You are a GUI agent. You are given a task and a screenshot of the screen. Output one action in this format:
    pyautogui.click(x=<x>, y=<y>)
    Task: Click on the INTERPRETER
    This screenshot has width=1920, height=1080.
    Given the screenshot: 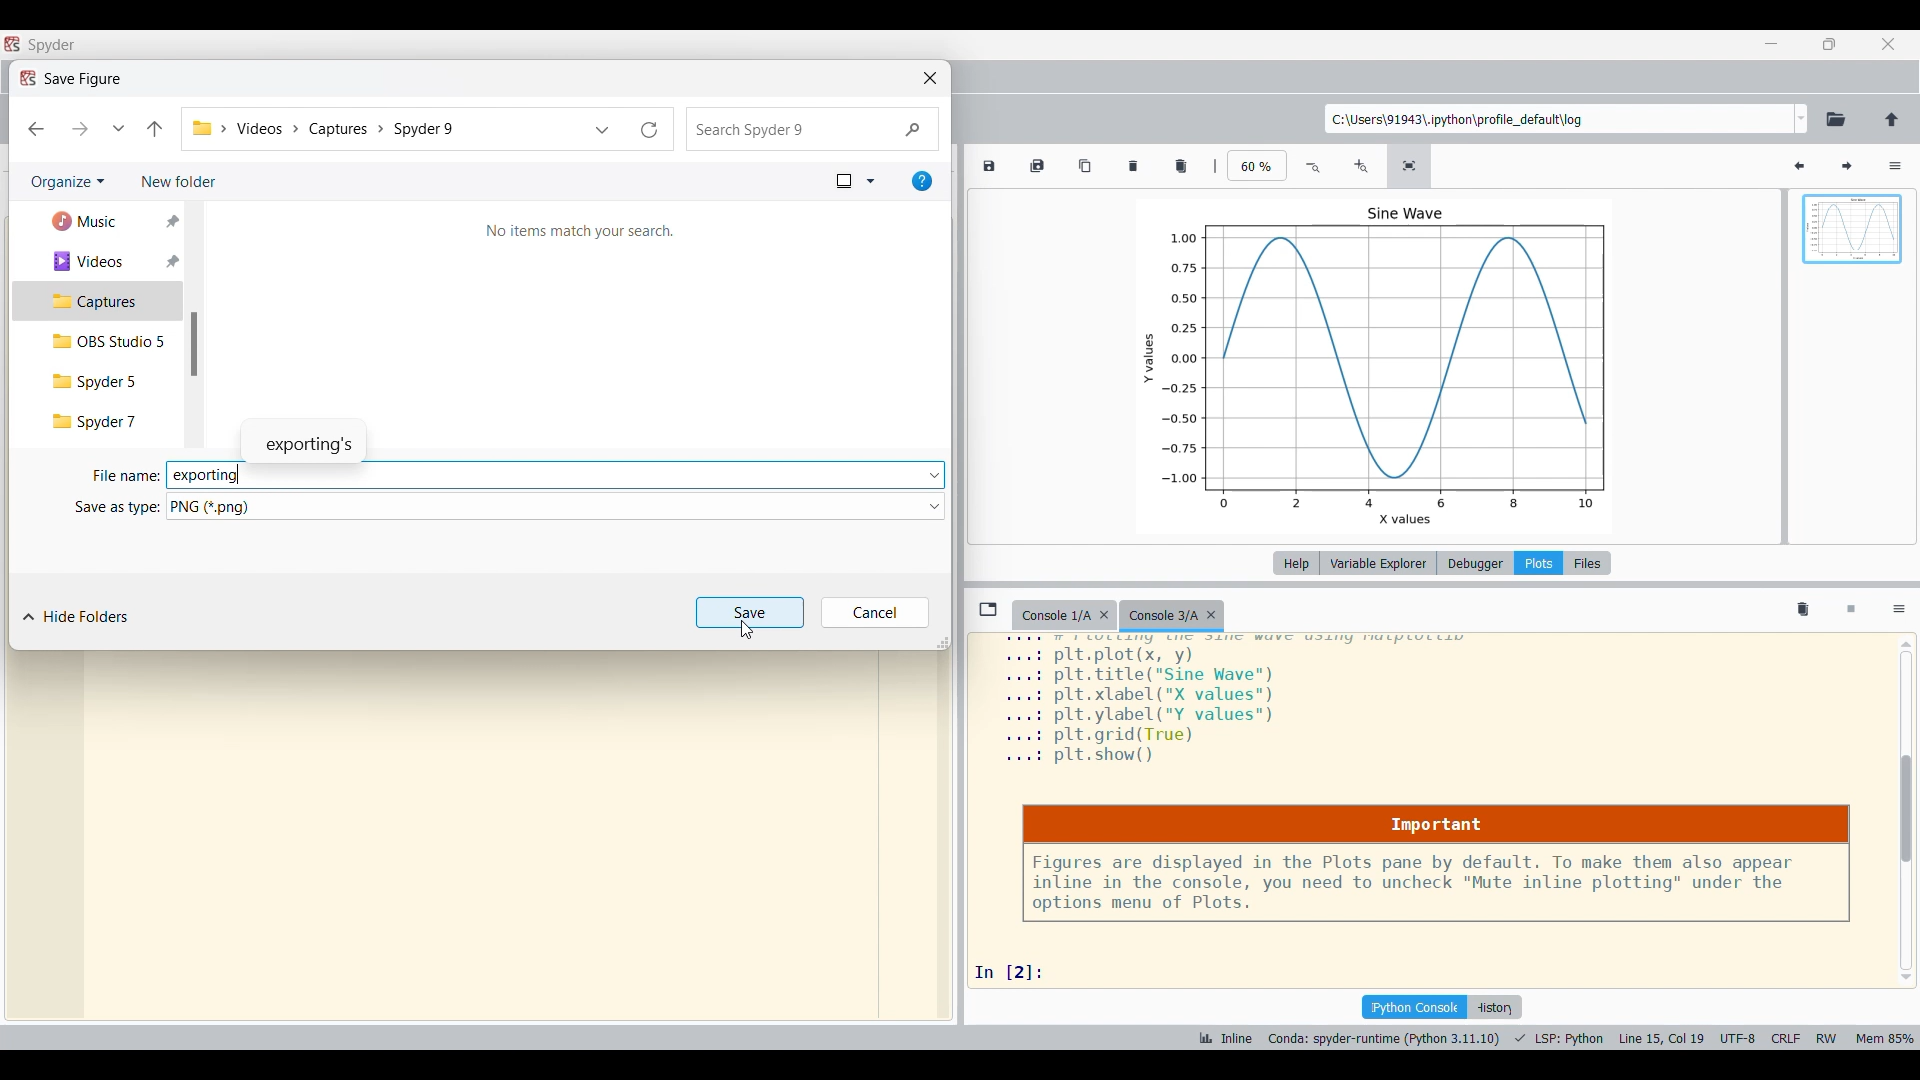 What is the action you would take?
    pyautogui.click(x=1384, y=1038)
    